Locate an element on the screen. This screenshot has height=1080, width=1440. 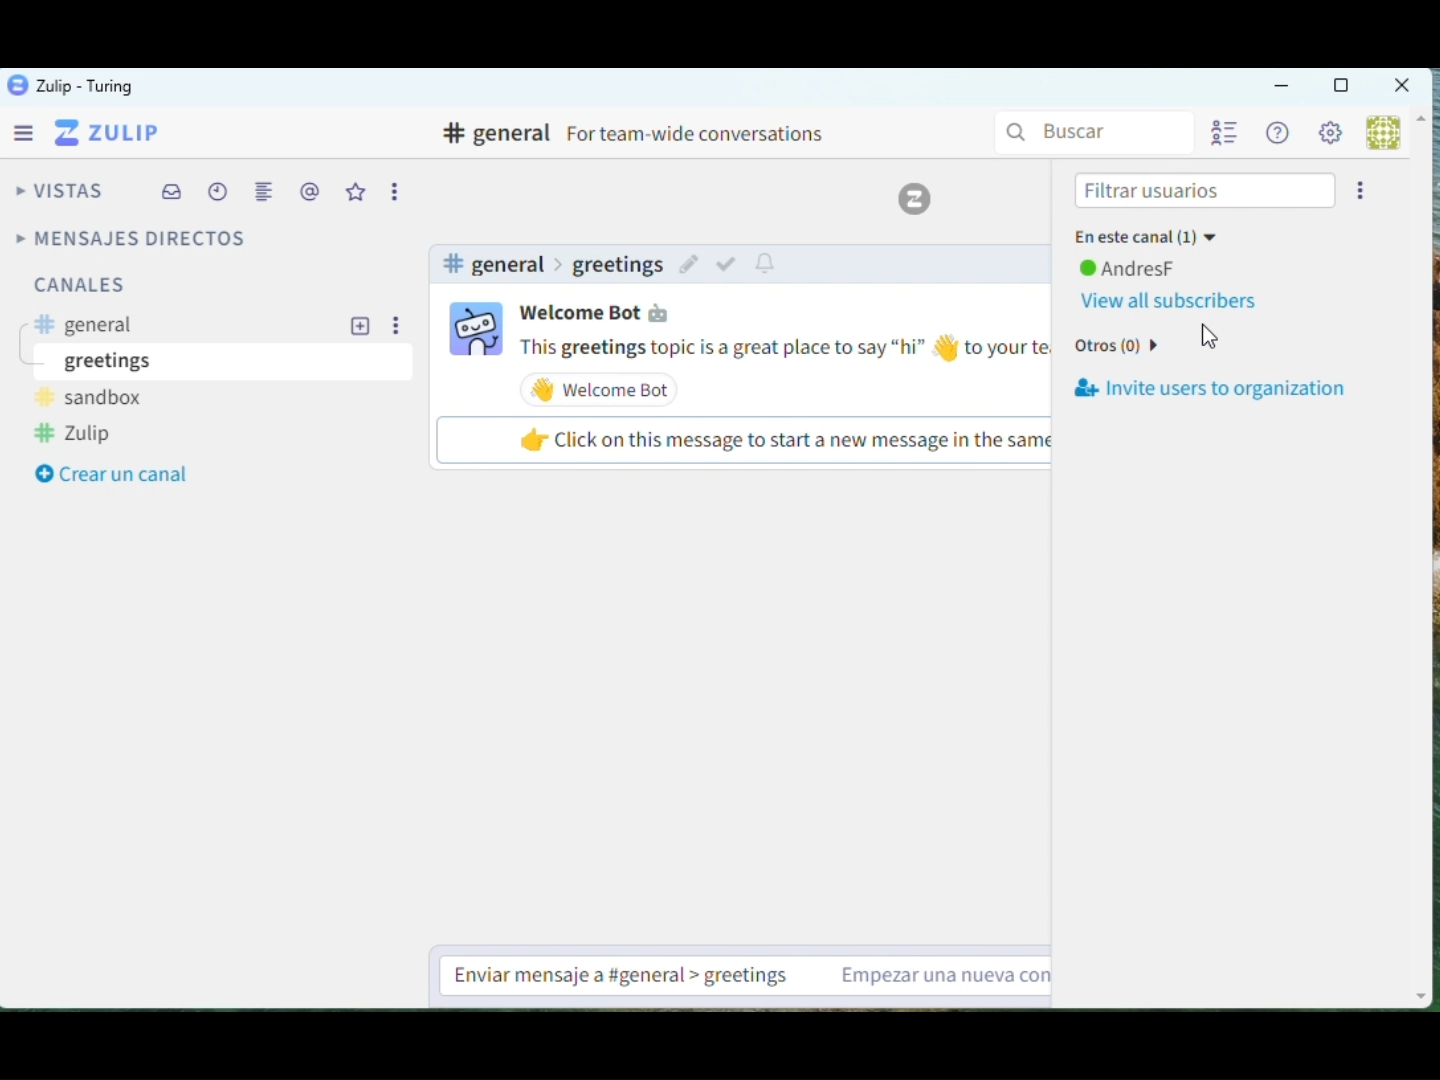
Menu is located at coordinates (28, 137).